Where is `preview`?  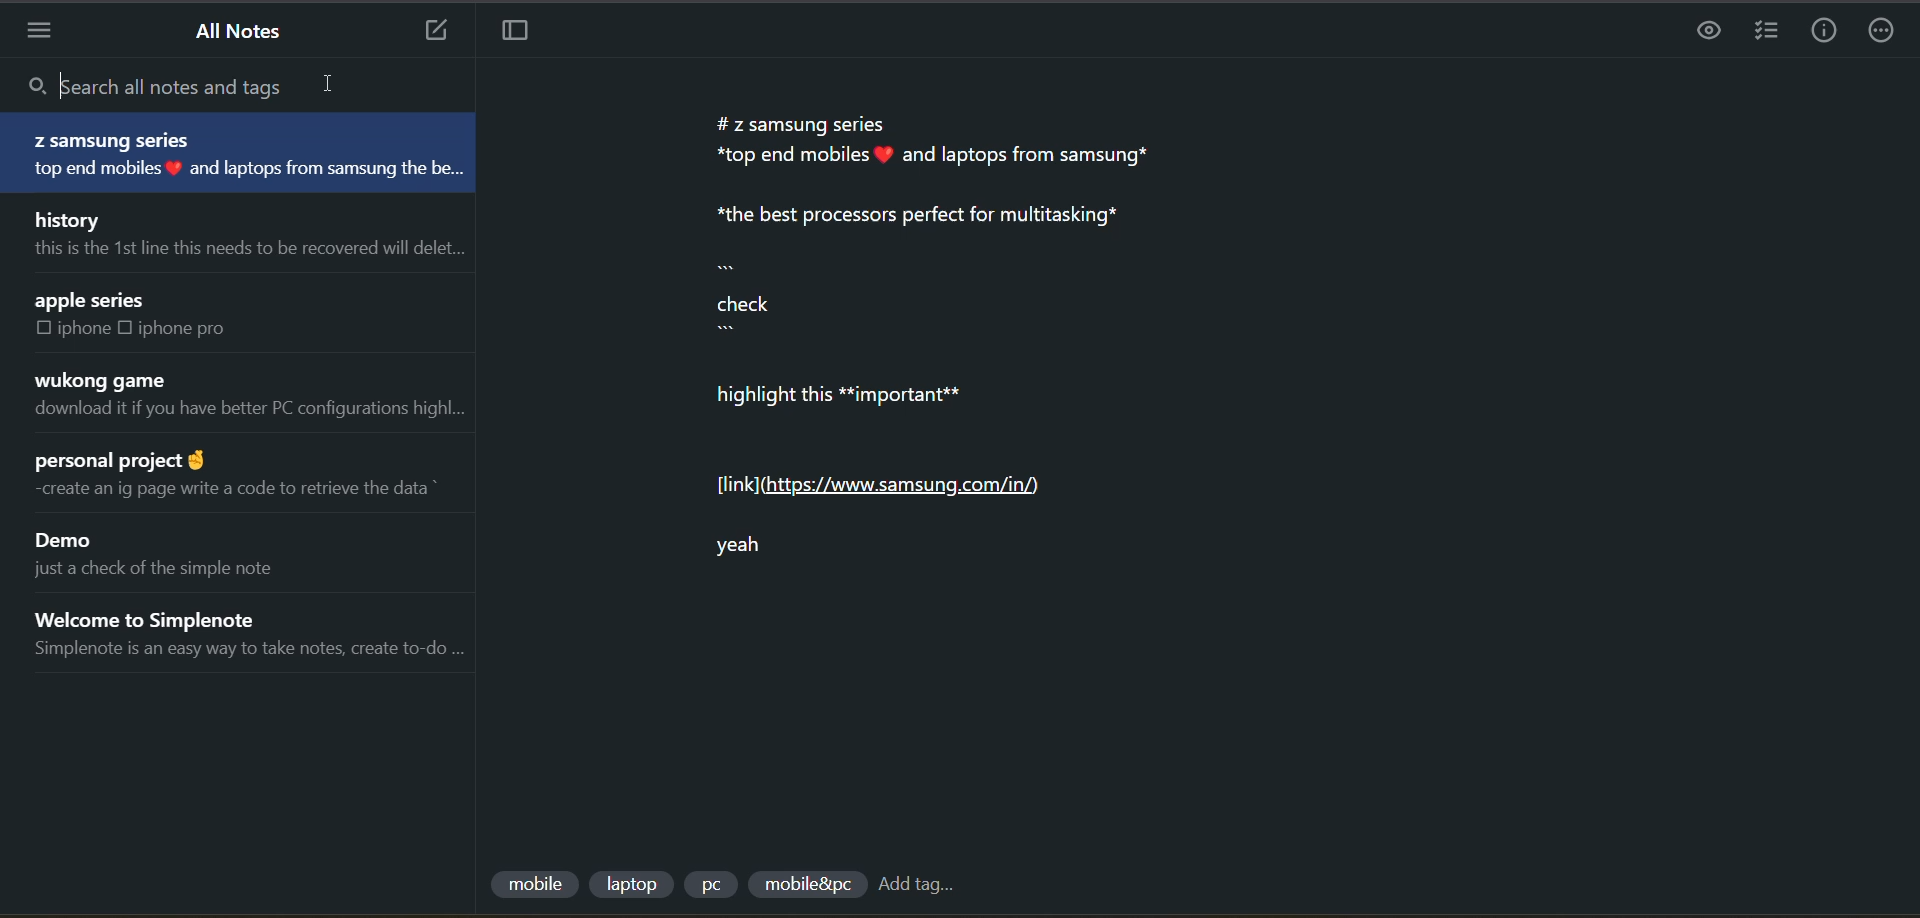
preview is located at coordinates (1710, 33).